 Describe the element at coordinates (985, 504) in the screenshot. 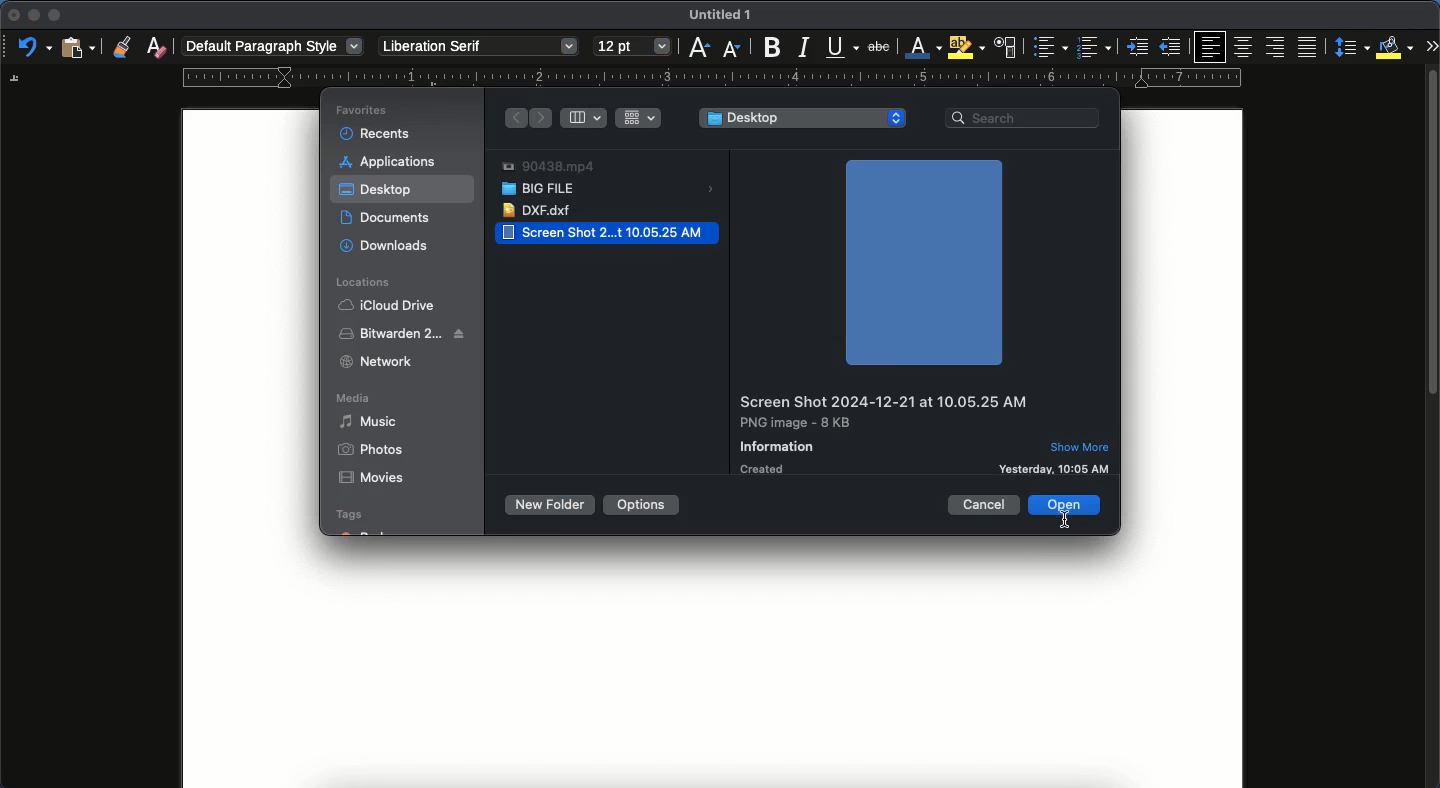

I see `cancel` at that location.